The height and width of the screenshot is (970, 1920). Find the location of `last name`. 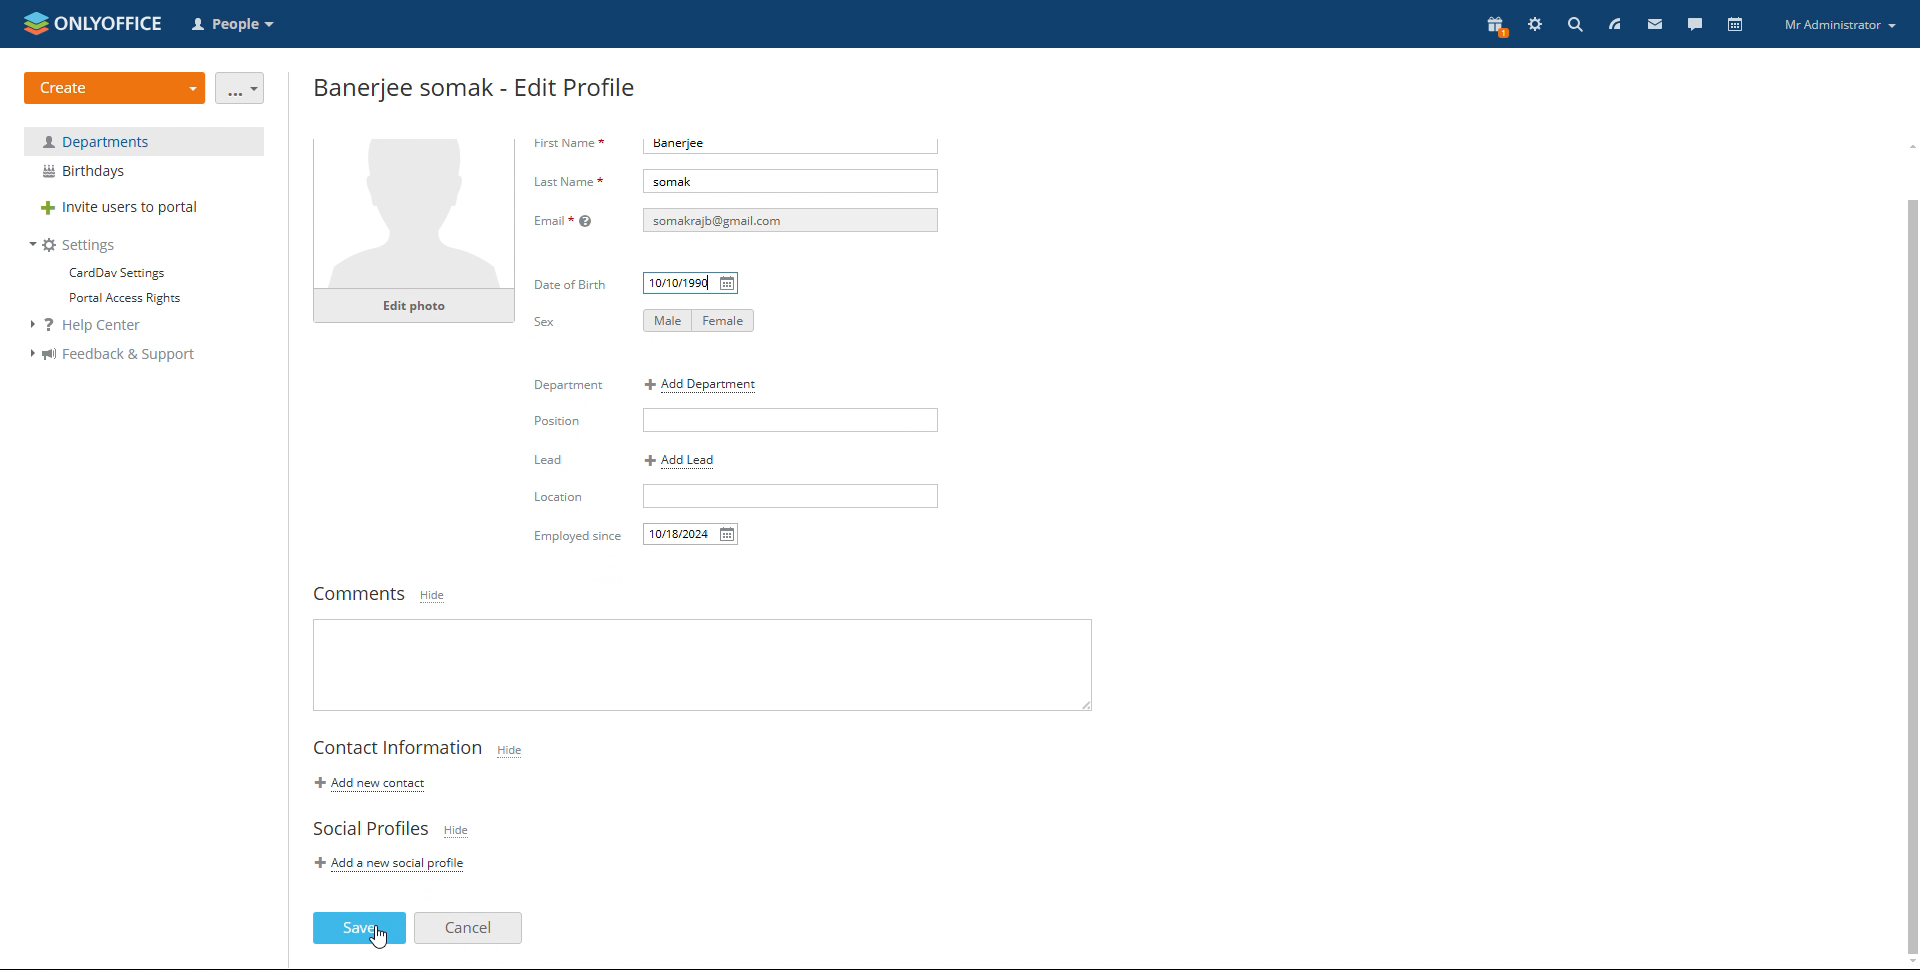

last name is located at coordinates (791, 182).